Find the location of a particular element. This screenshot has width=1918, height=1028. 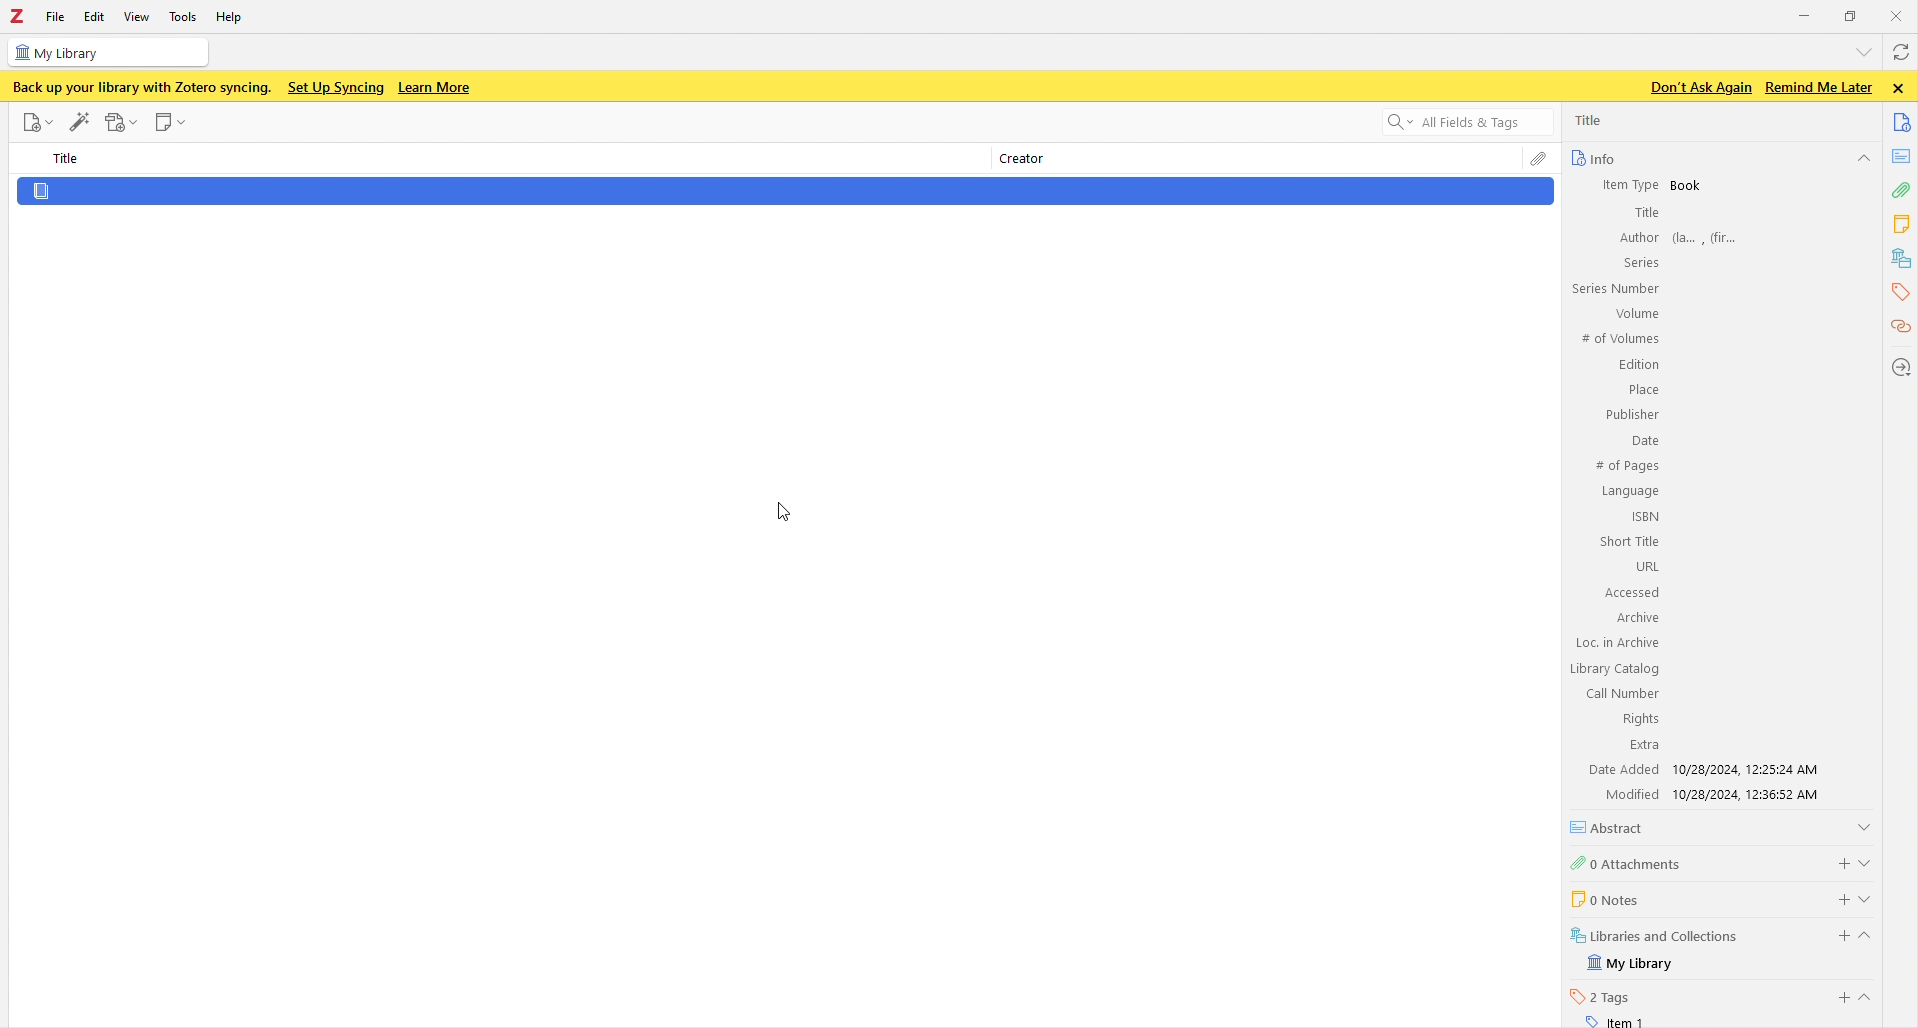

Abstract is located at coordinates (1614, 827).